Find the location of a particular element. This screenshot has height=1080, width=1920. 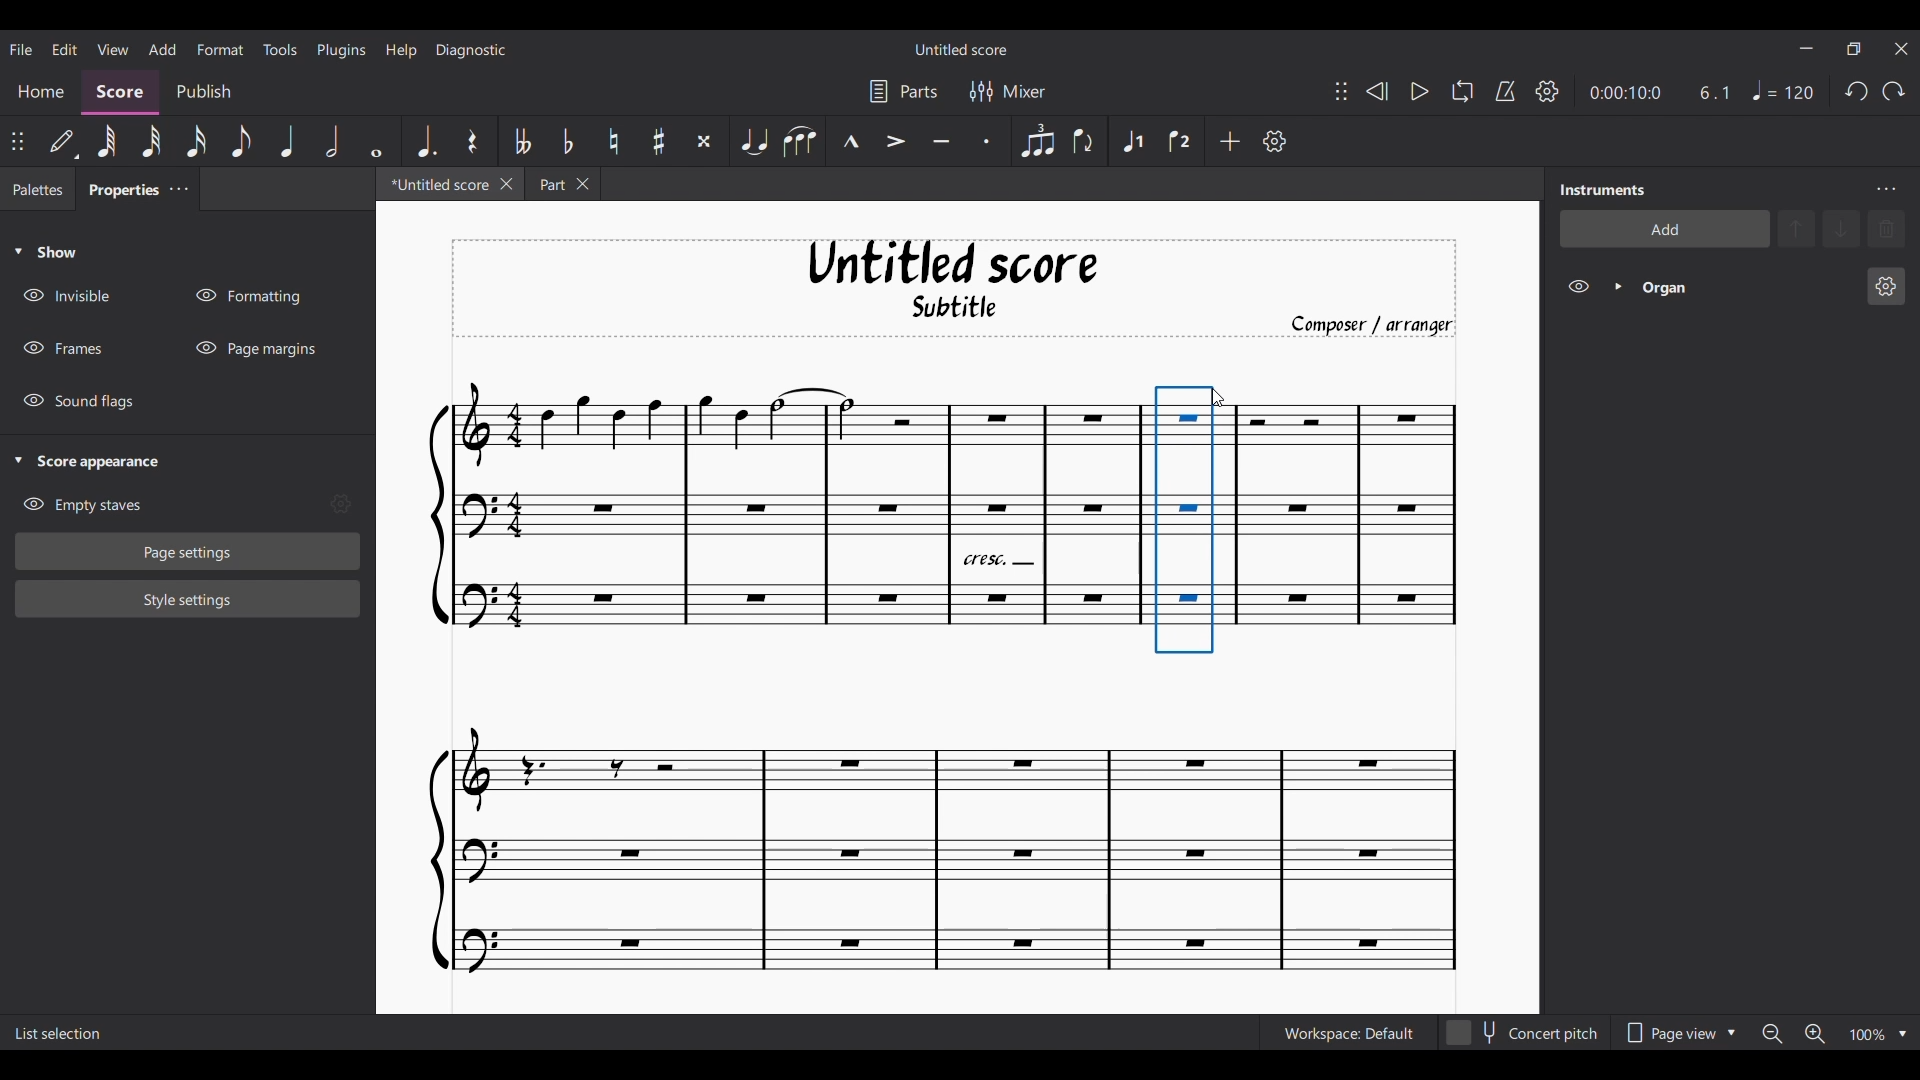

File menu is located at coordinates (21, 48).